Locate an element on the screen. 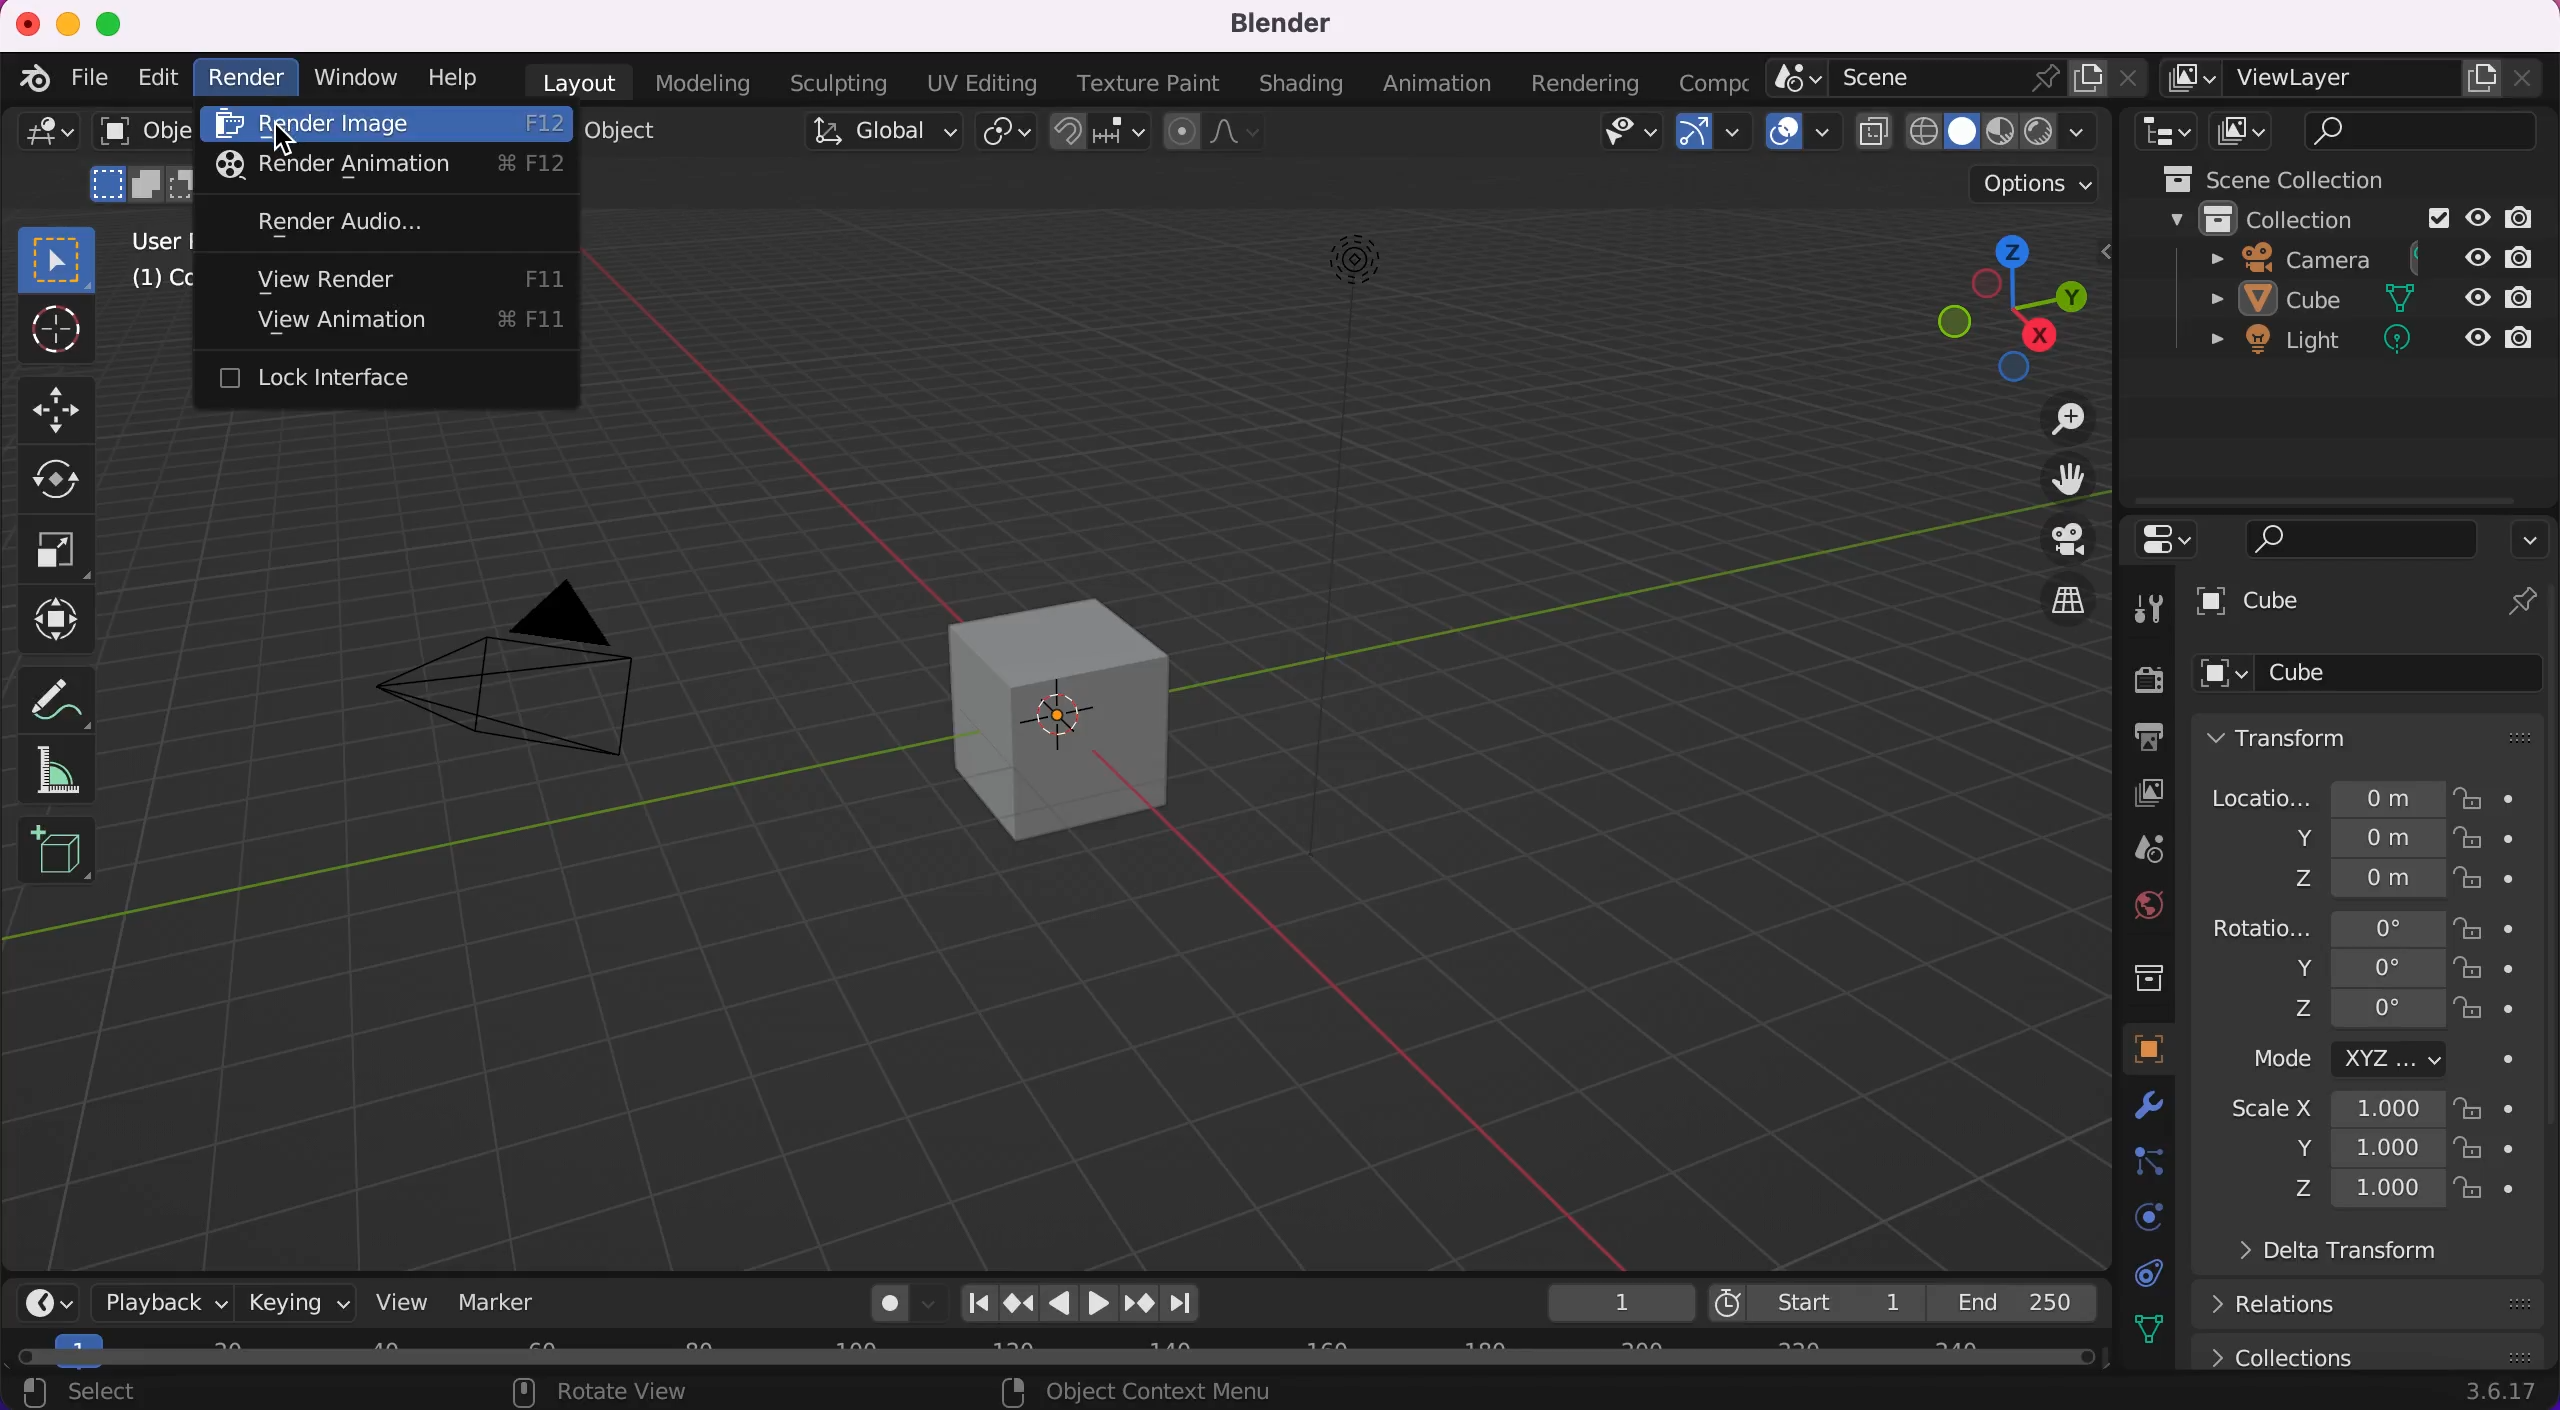 The image size is (2560, 1410). z 0m is located at coordinates (2314, 881).